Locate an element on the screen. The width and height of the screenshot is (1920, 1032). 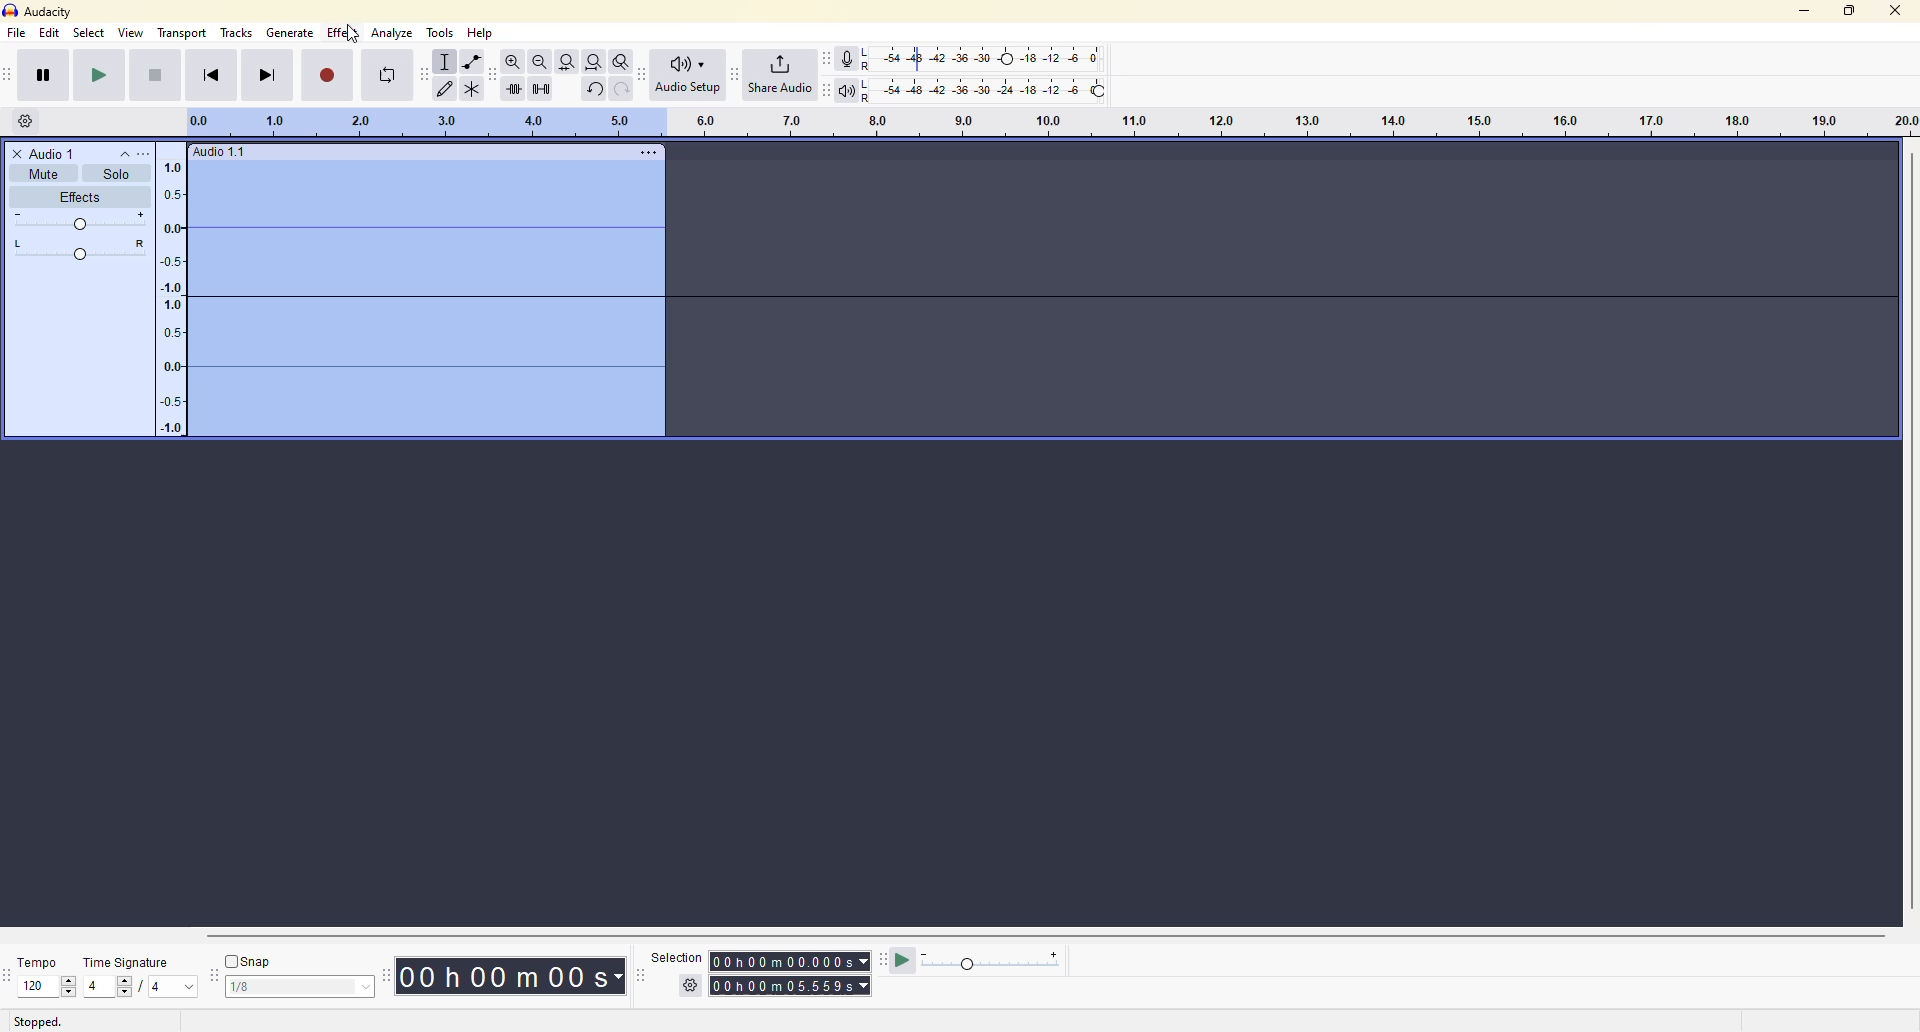
select is located at coordinates (361, 988).